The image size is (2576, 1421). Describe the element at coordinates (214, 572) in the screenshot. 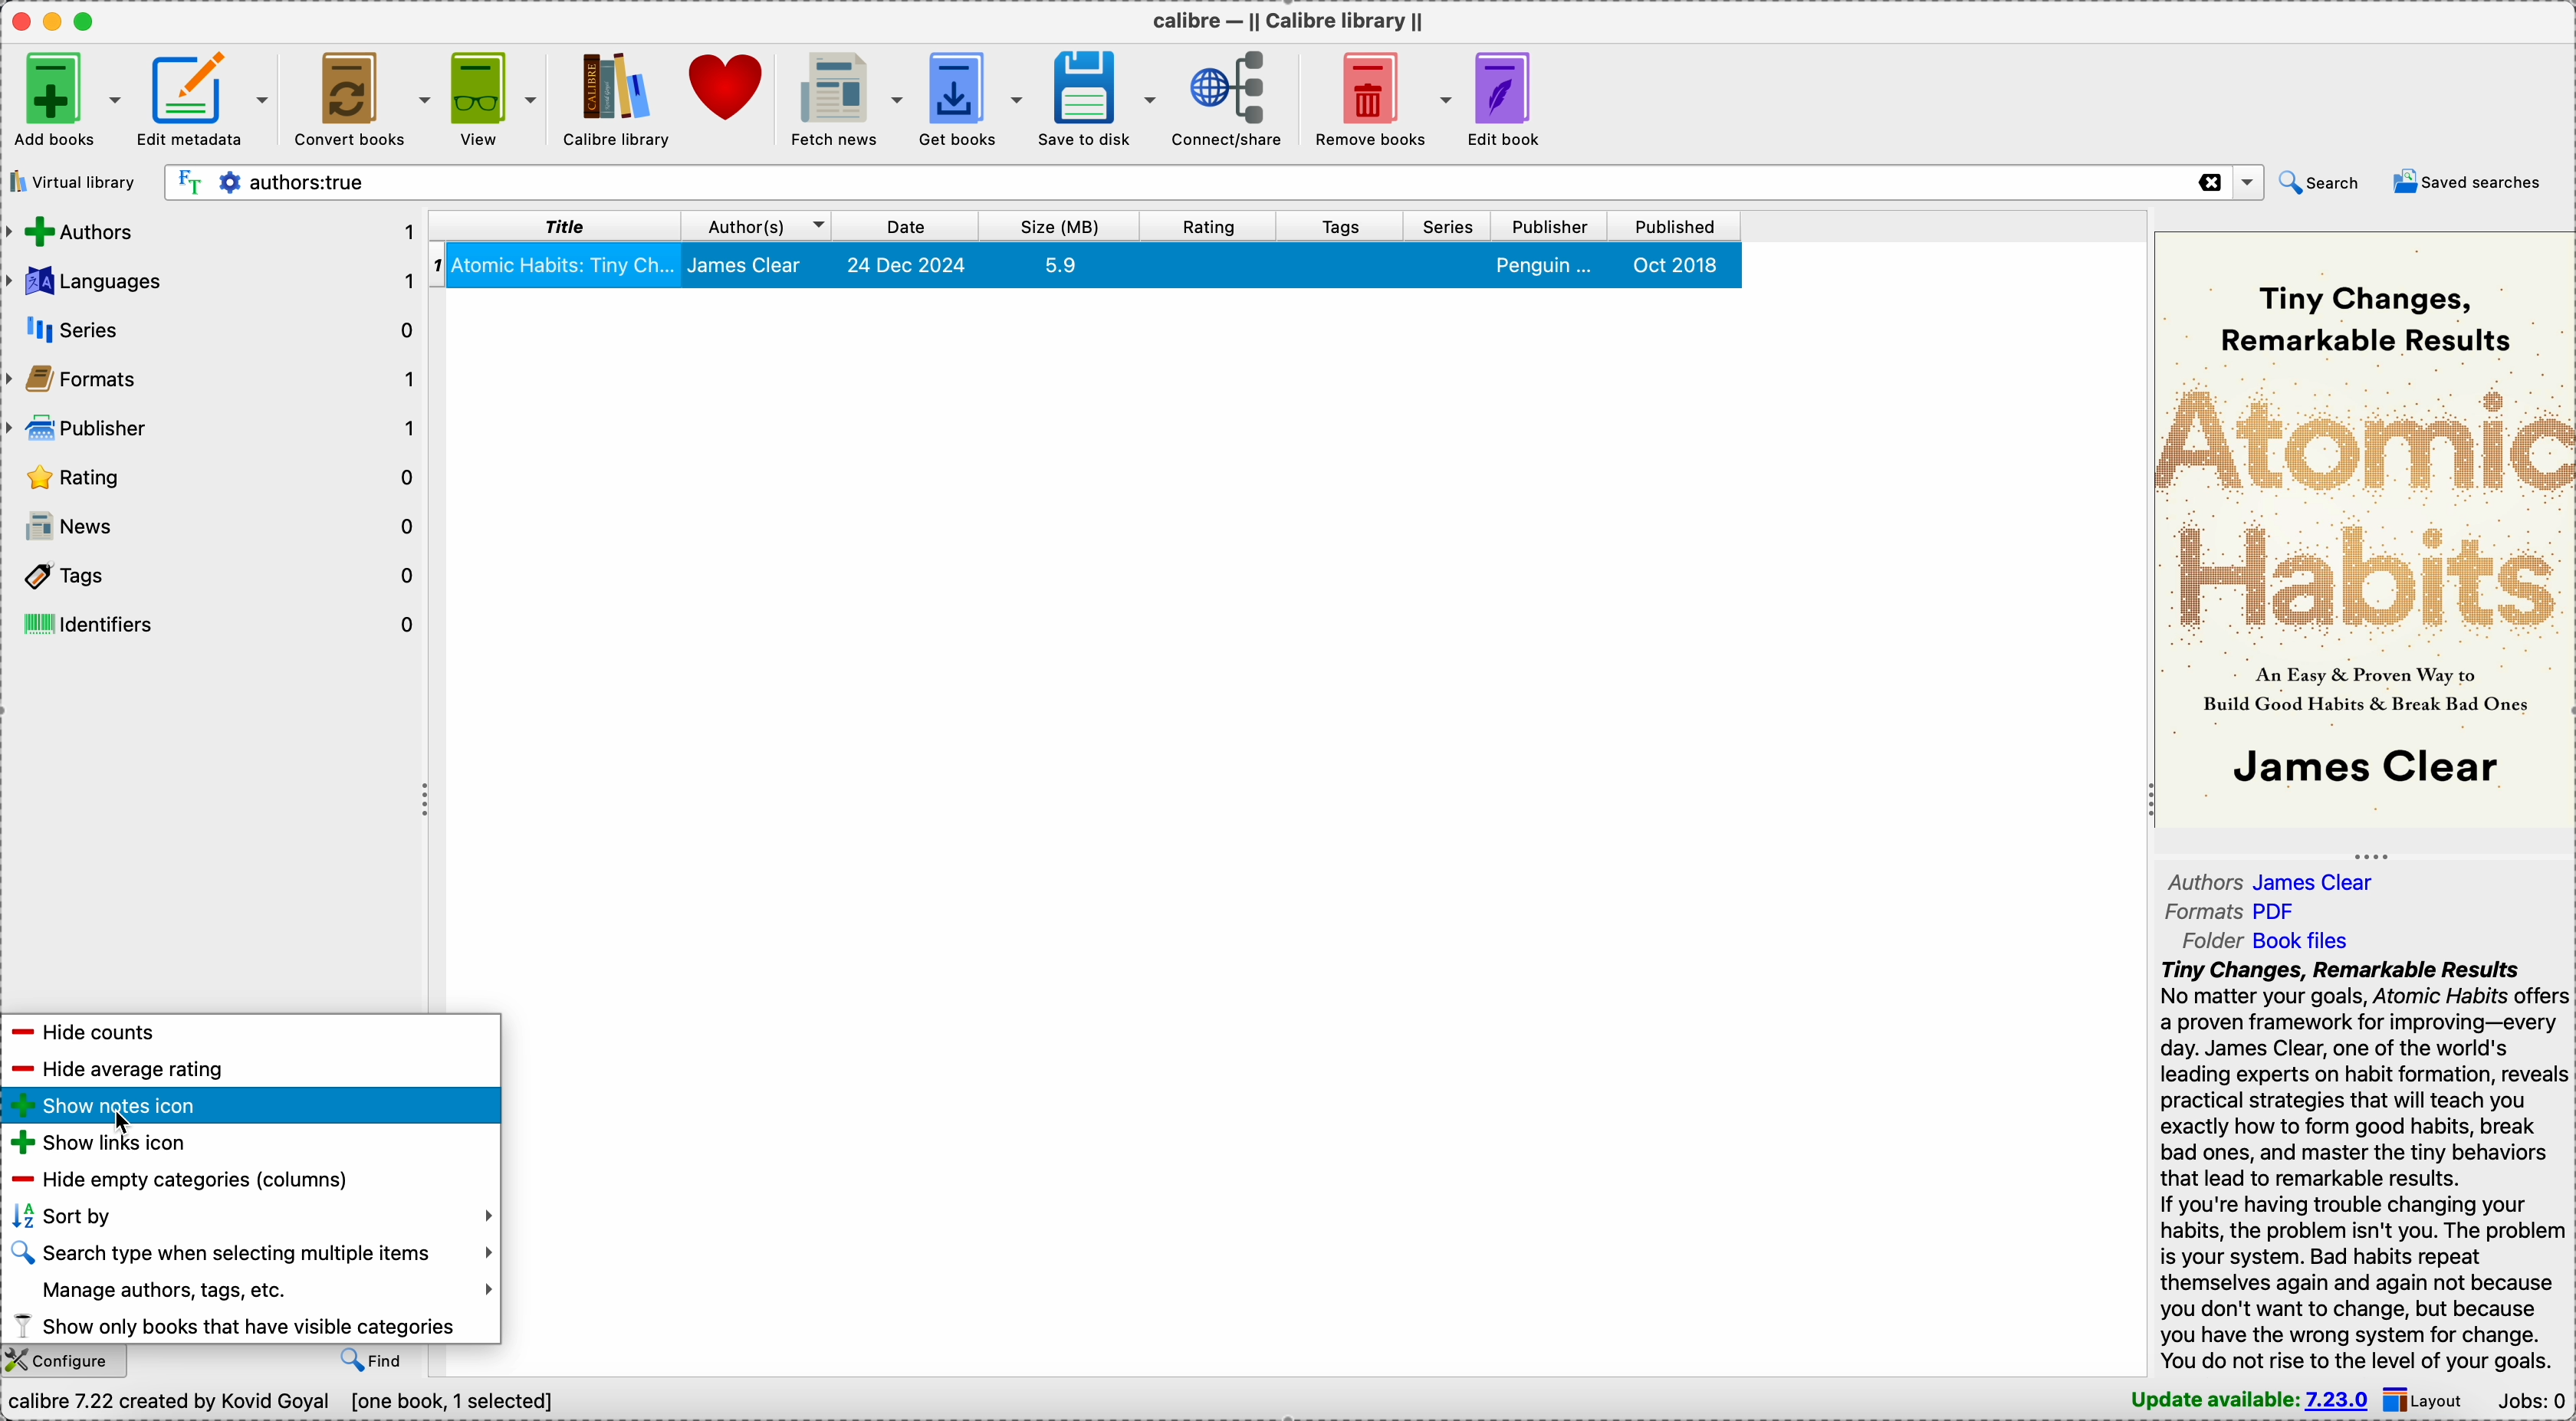

I see `tags` at that location.